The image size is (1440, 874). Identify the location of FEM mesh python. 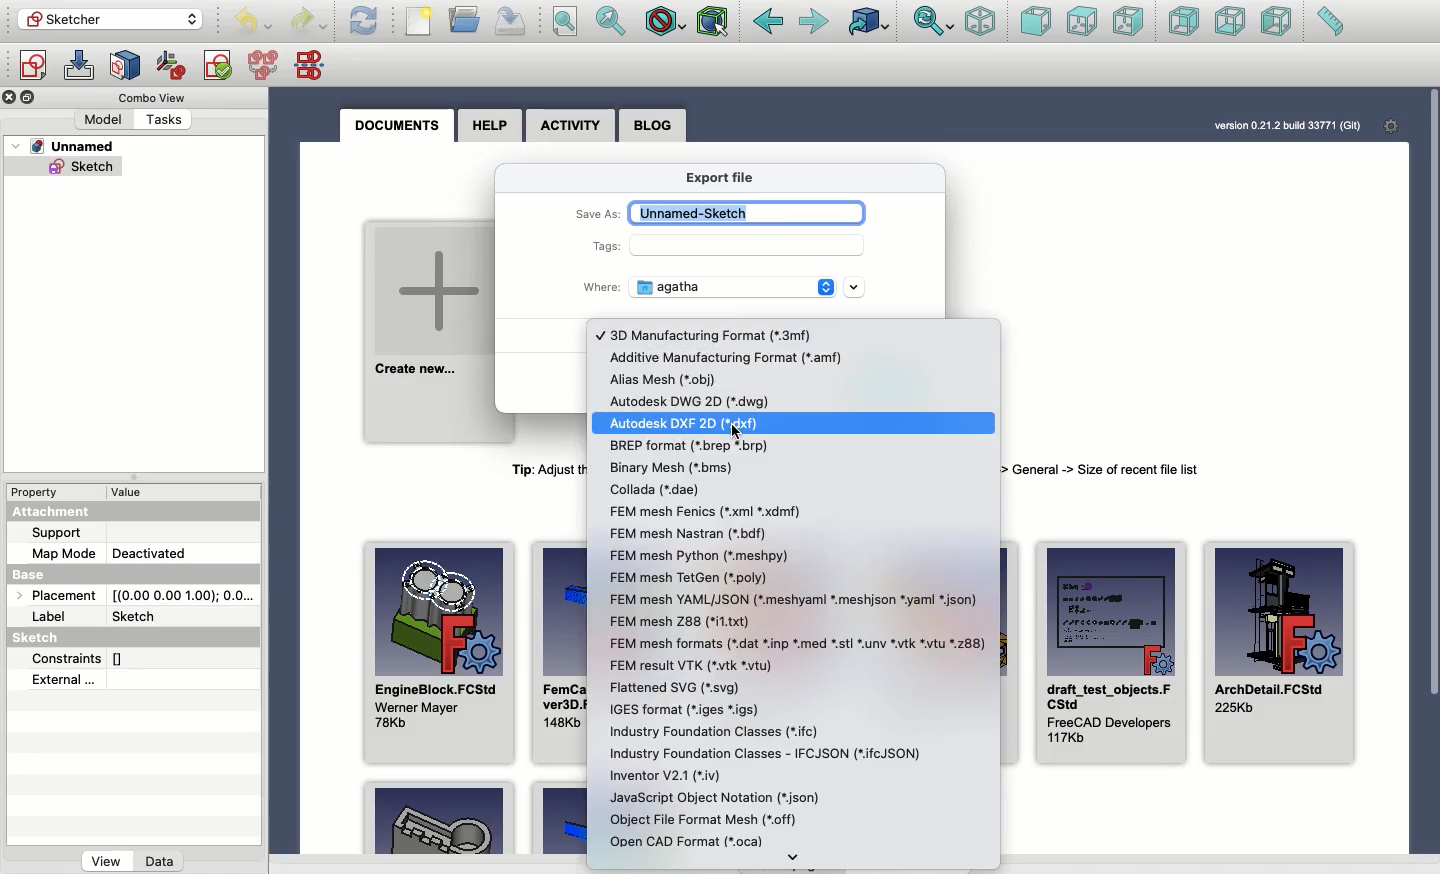
(697, 556).